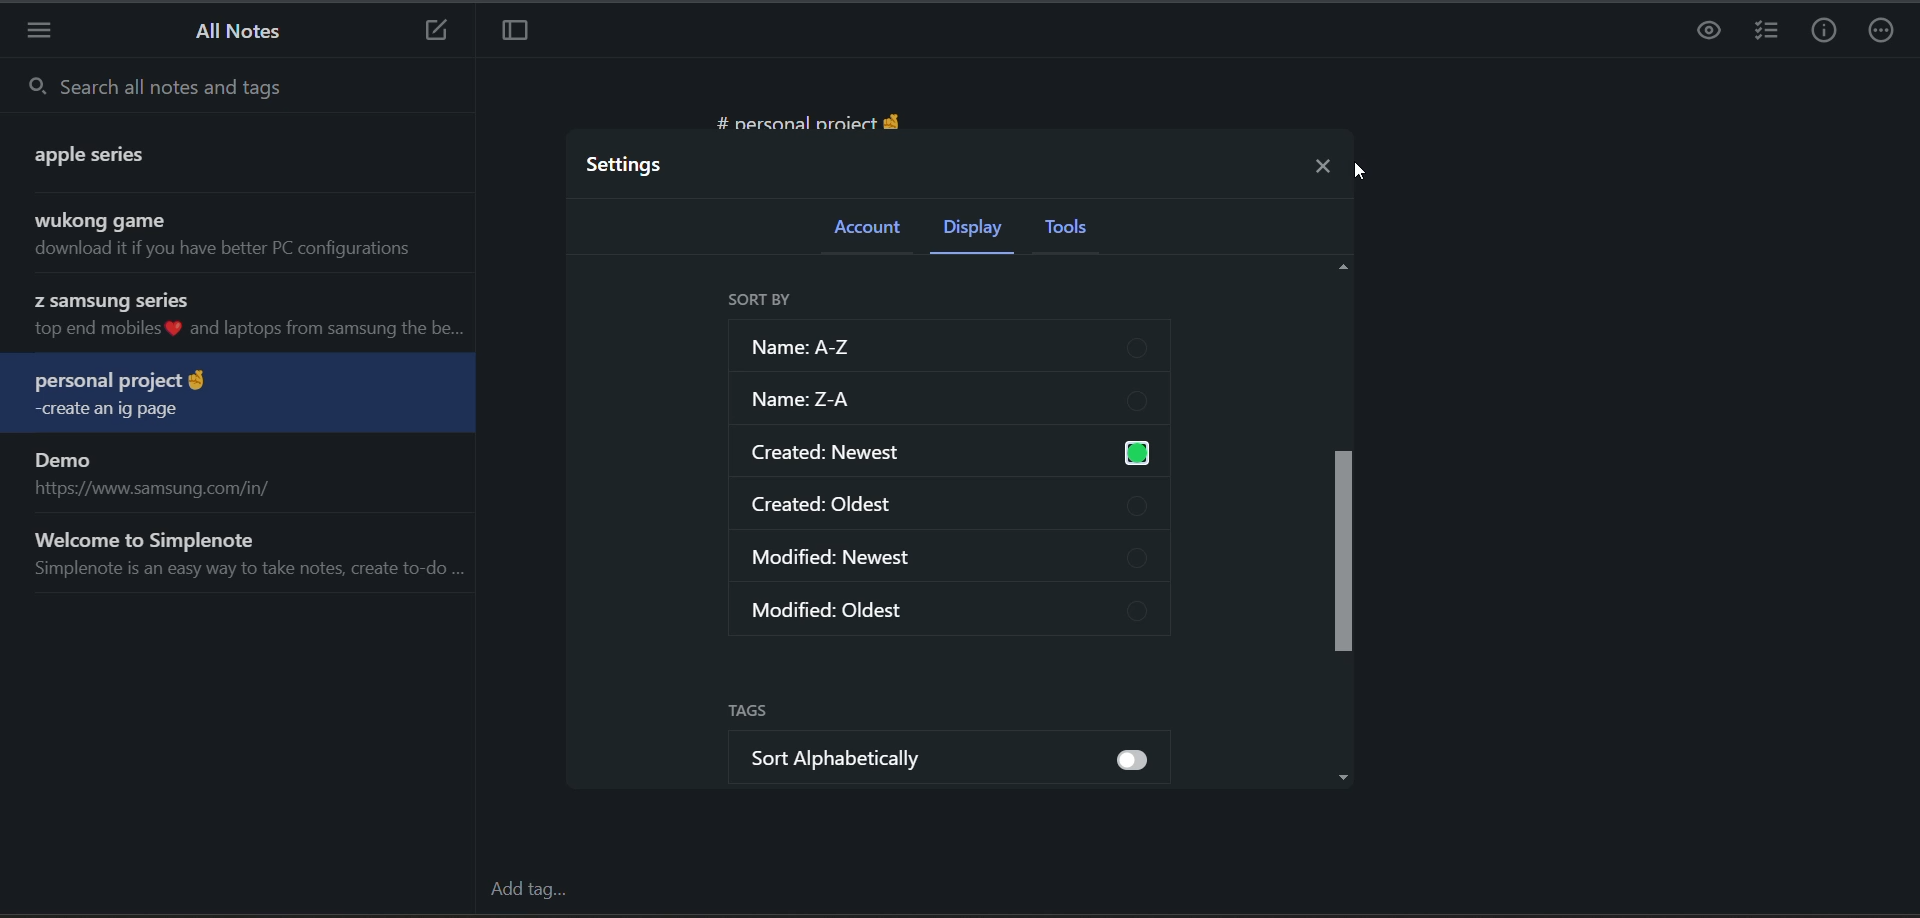 The height and width of the screenshot is (918, 1920). What do you see at coordinates (971, 230) in the screenshot?
I see `display` at bounding box center [971, 230].